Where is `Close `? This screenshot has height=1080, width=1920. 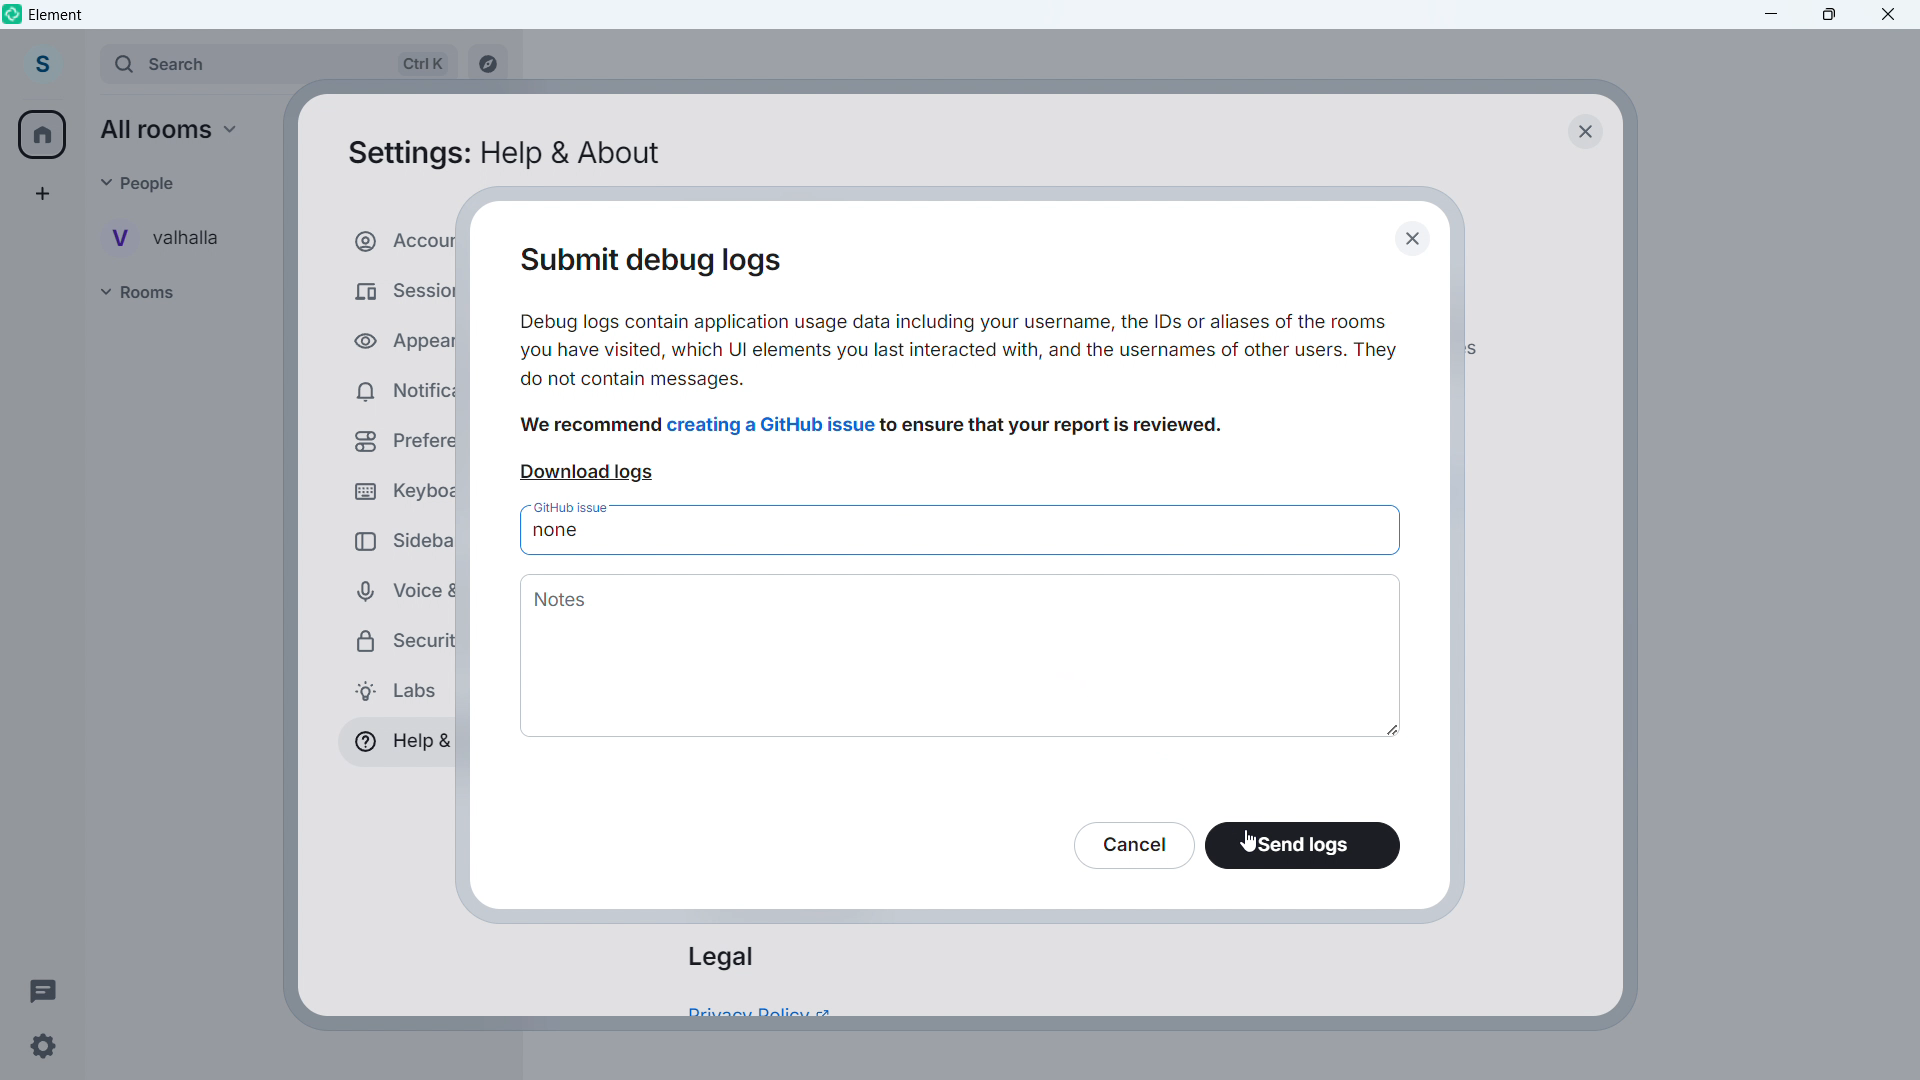
Close  is located at coordinates (1889, 15).